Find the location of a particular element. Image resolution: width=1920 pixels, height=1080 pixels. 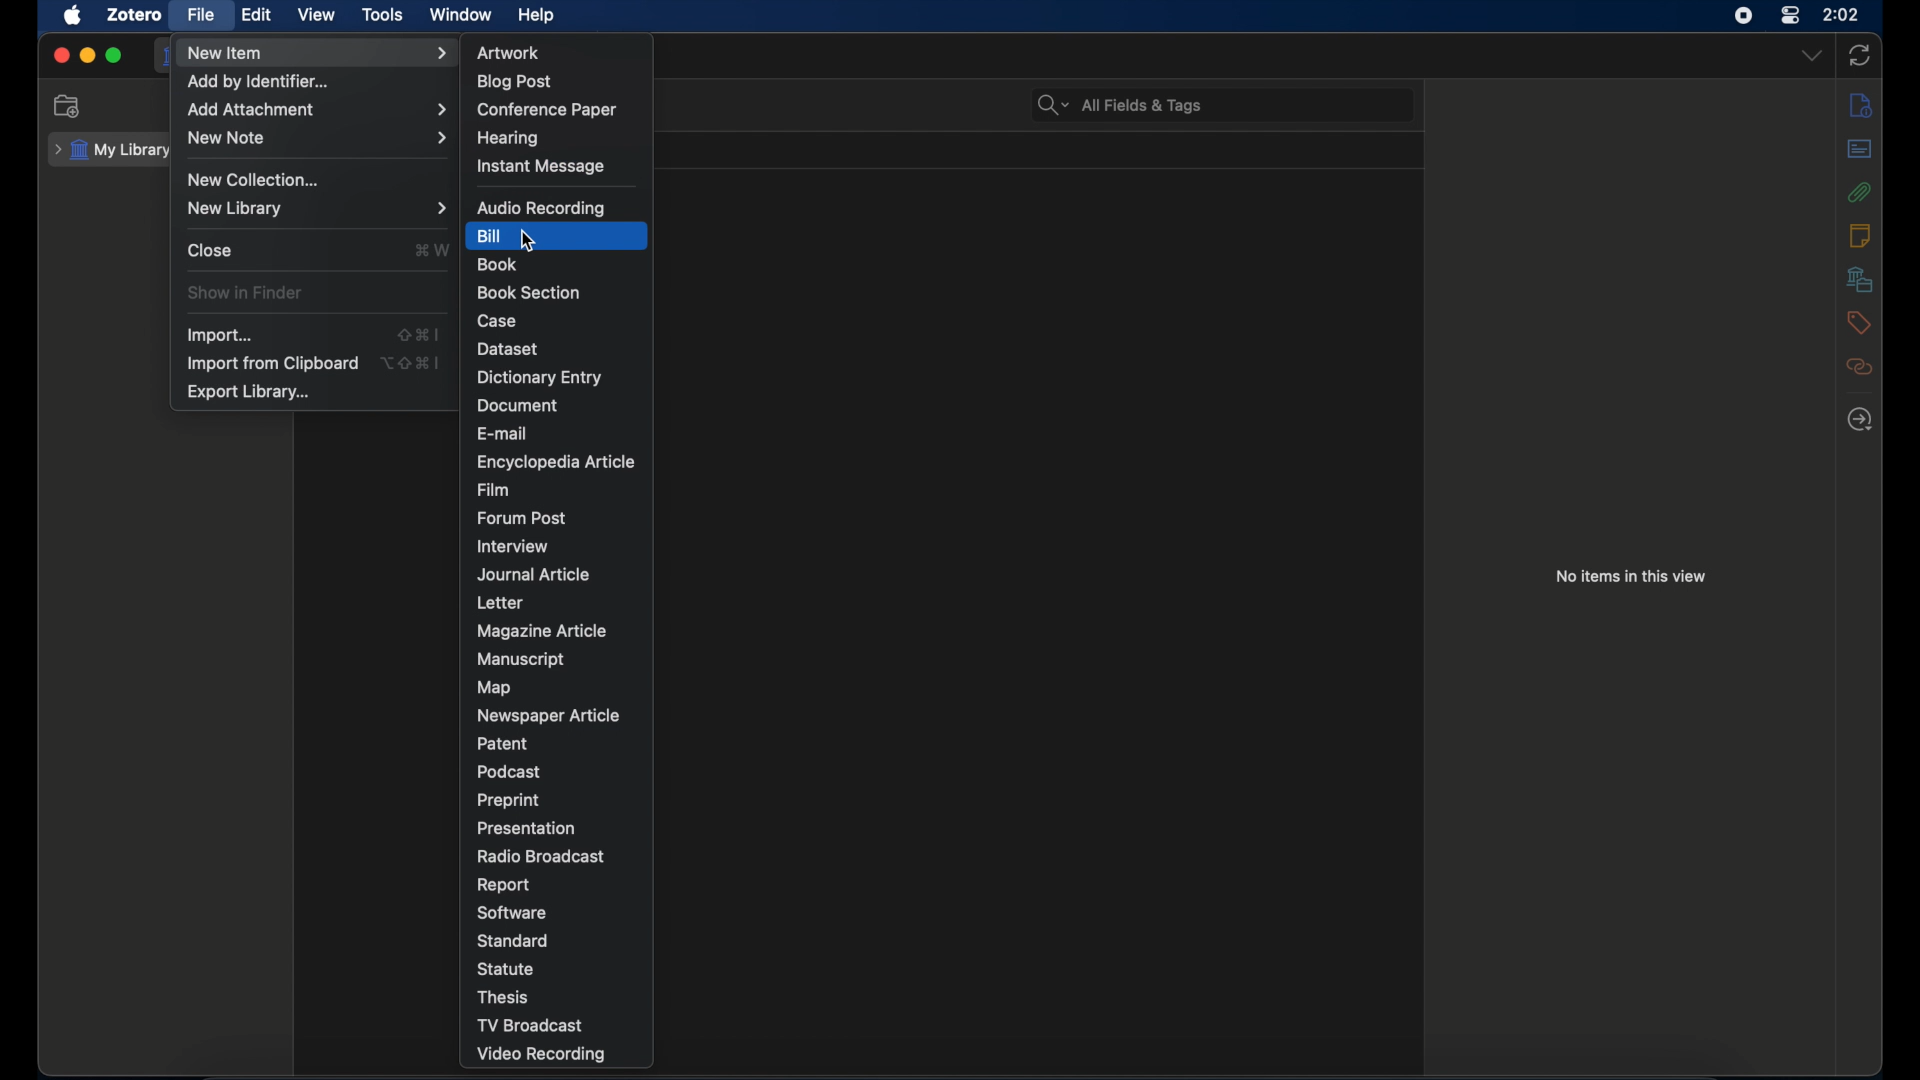

interview is located at coordinates (511, 546).